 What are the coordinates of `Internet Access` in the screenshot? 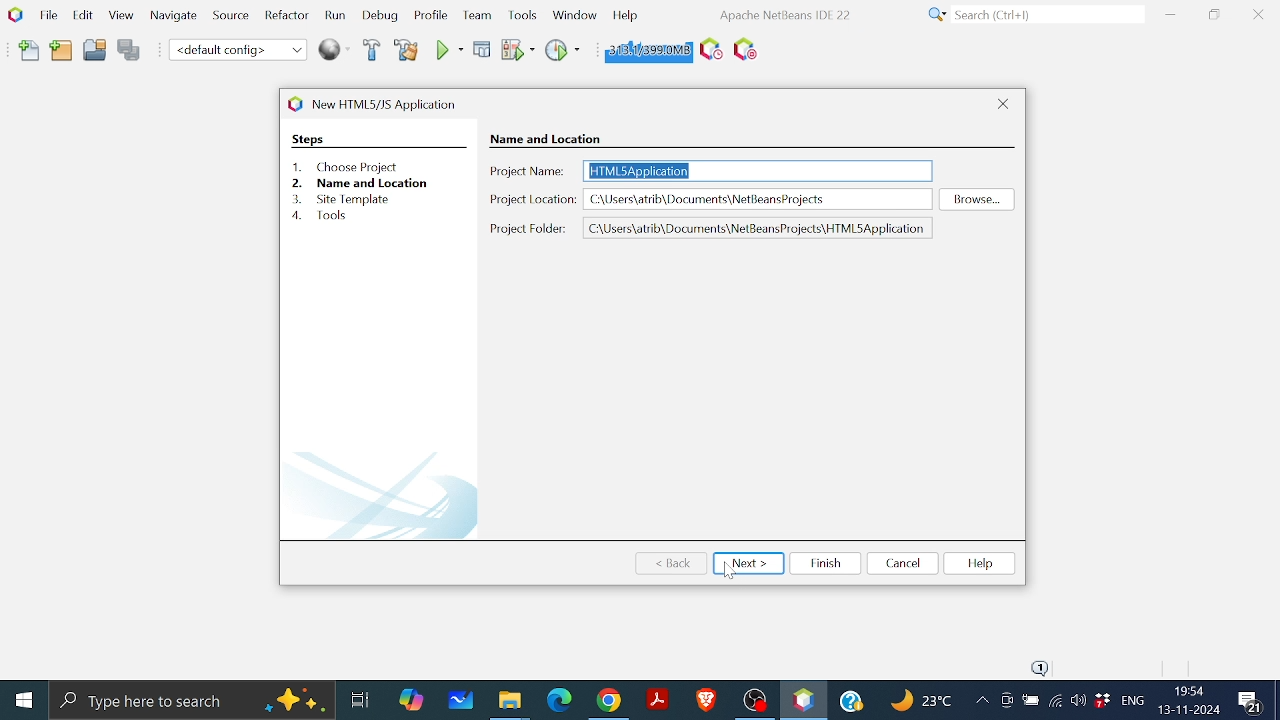 It's located at (1054, 703).